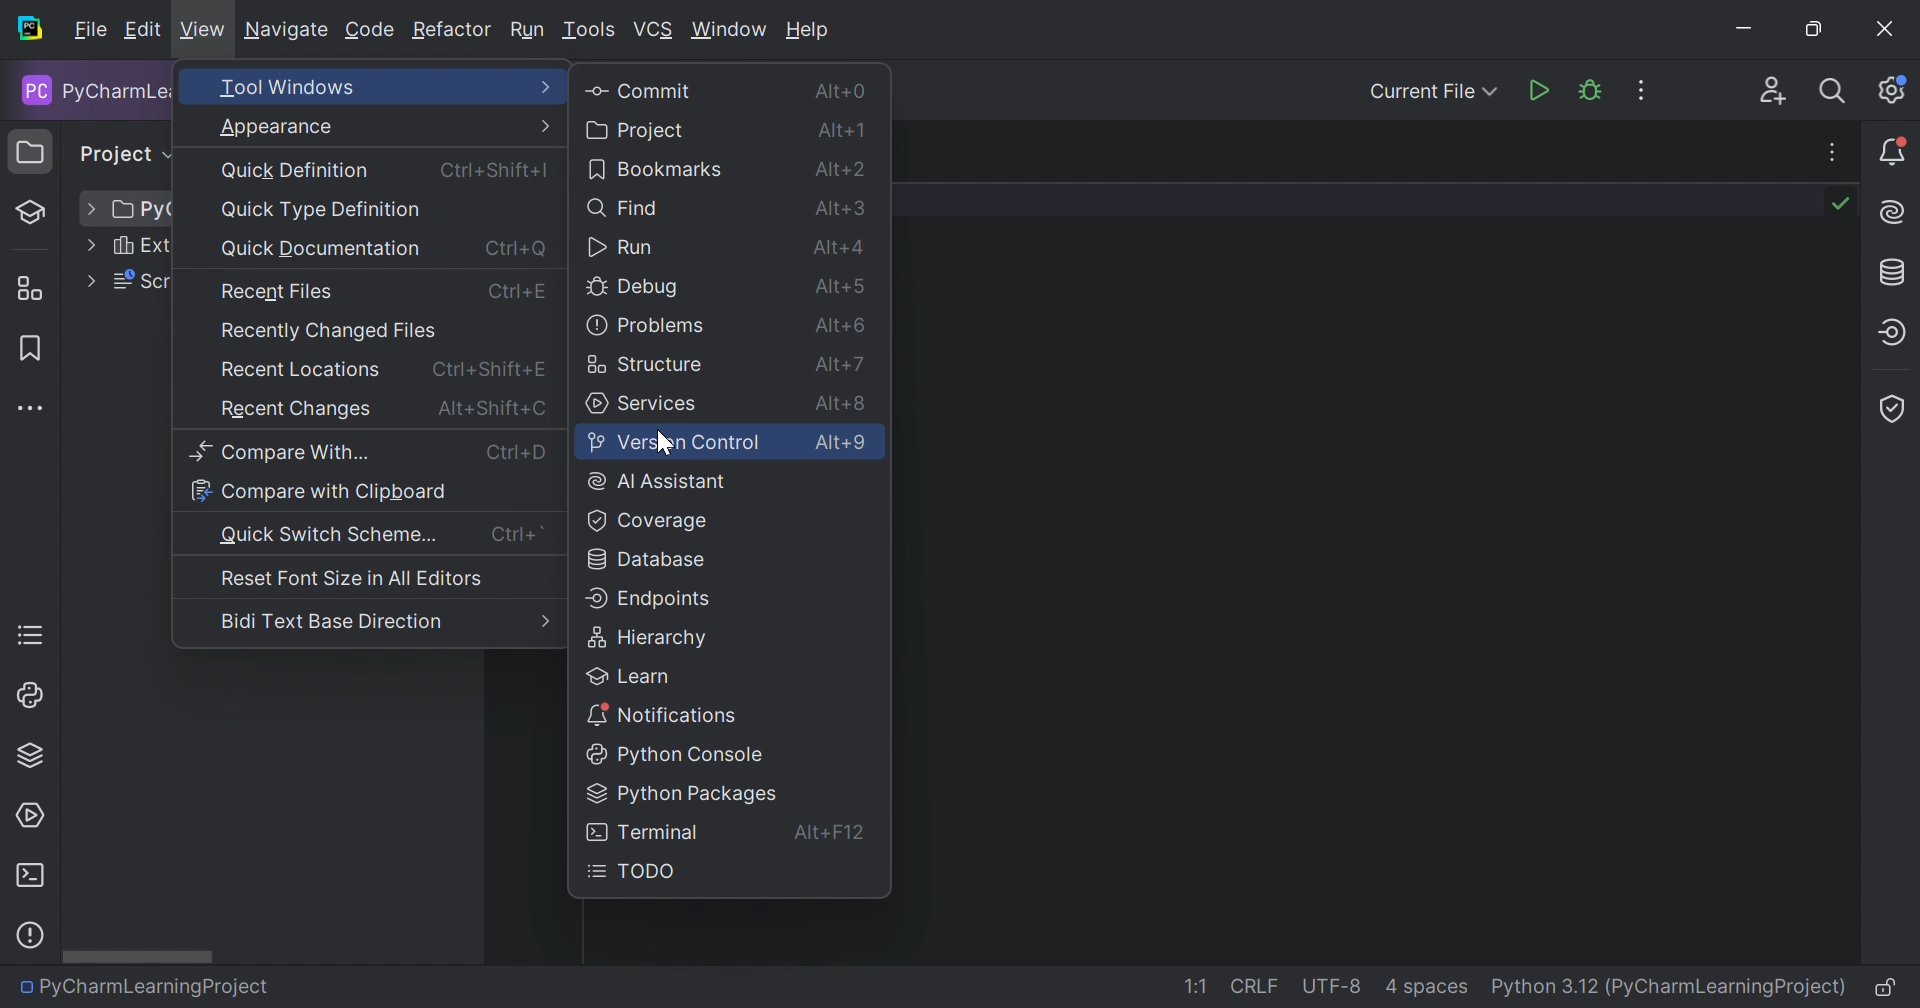 The image size is (1920, 1008). What do you see at coordinates (1833, 149) in the screenshot?
I see `Recent File, Tab actions and More` at bounding box center [1833, 149].